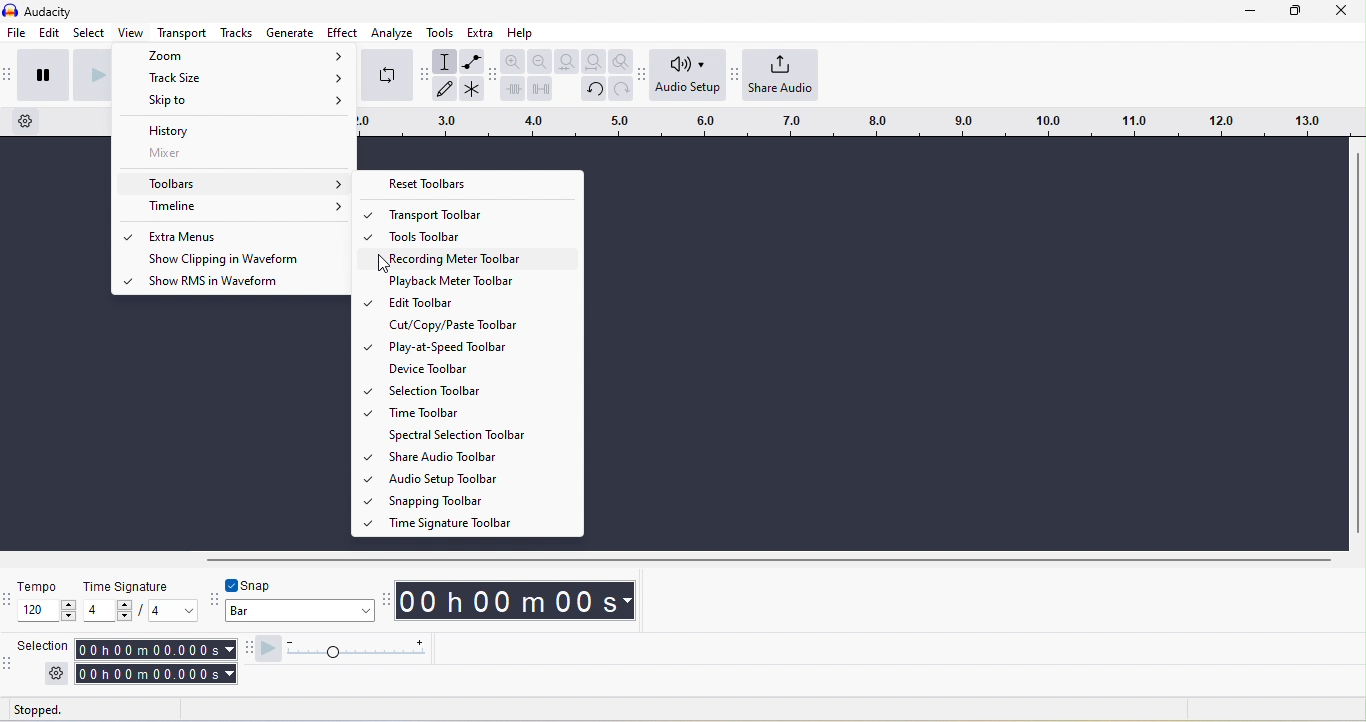 The height and width of the screenshot is (722, 1366). I want to click on Timeline , so click(234, 207).